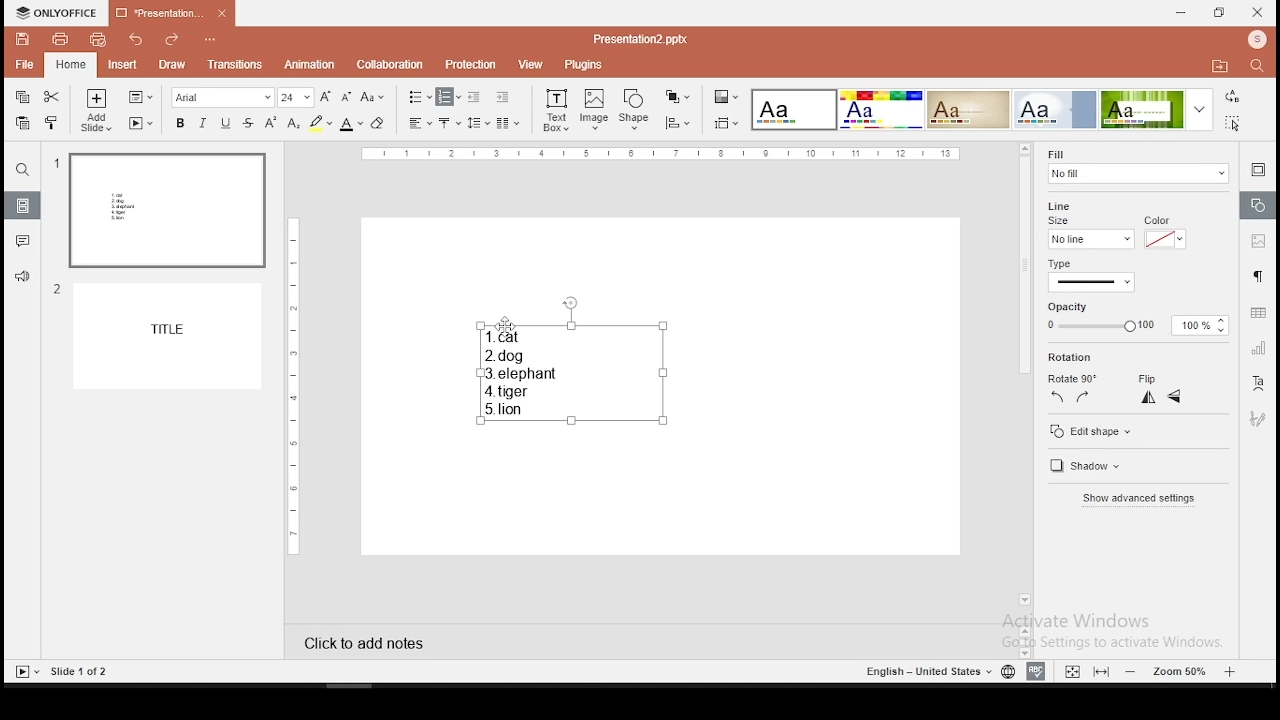 Image resolution: width=1280 pixels, height=720 pixels. I want to click on shape, so click(635, 111).